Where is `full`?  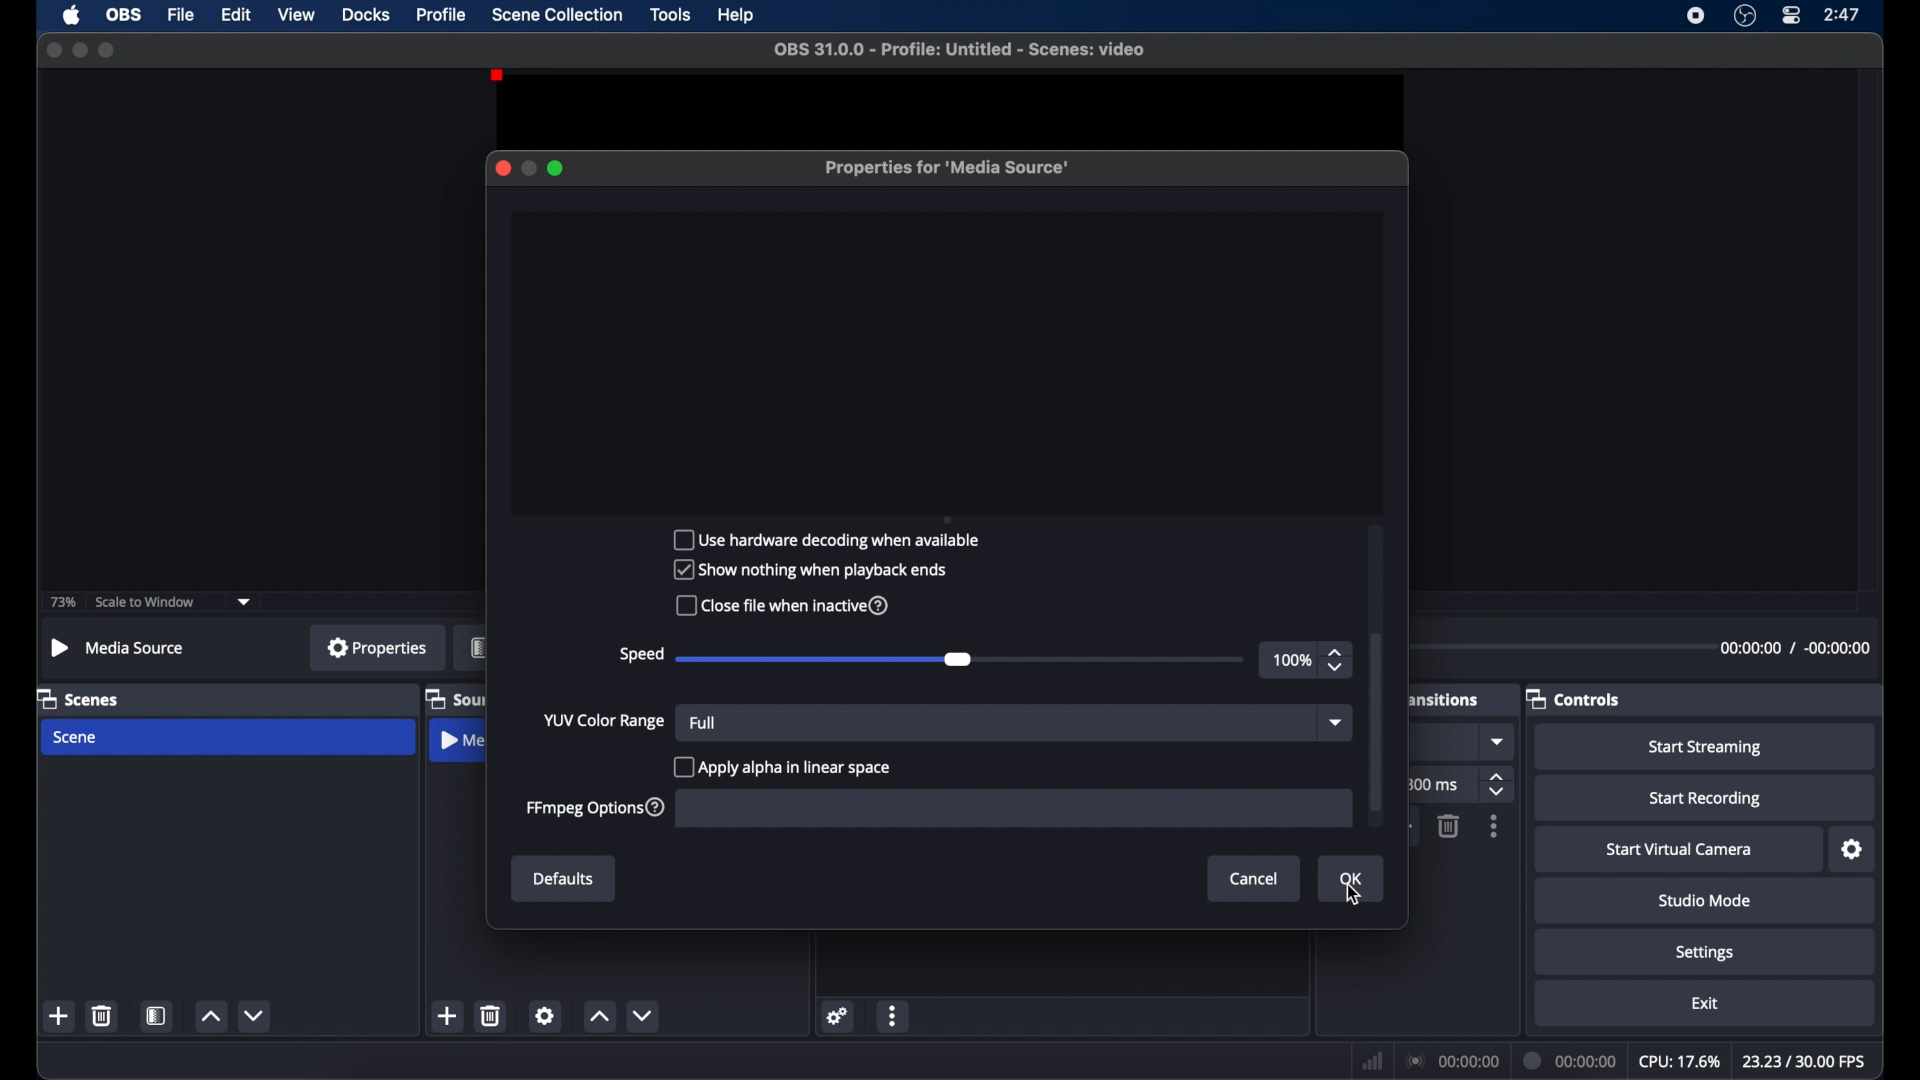
full is located at coordinates (702, 721).